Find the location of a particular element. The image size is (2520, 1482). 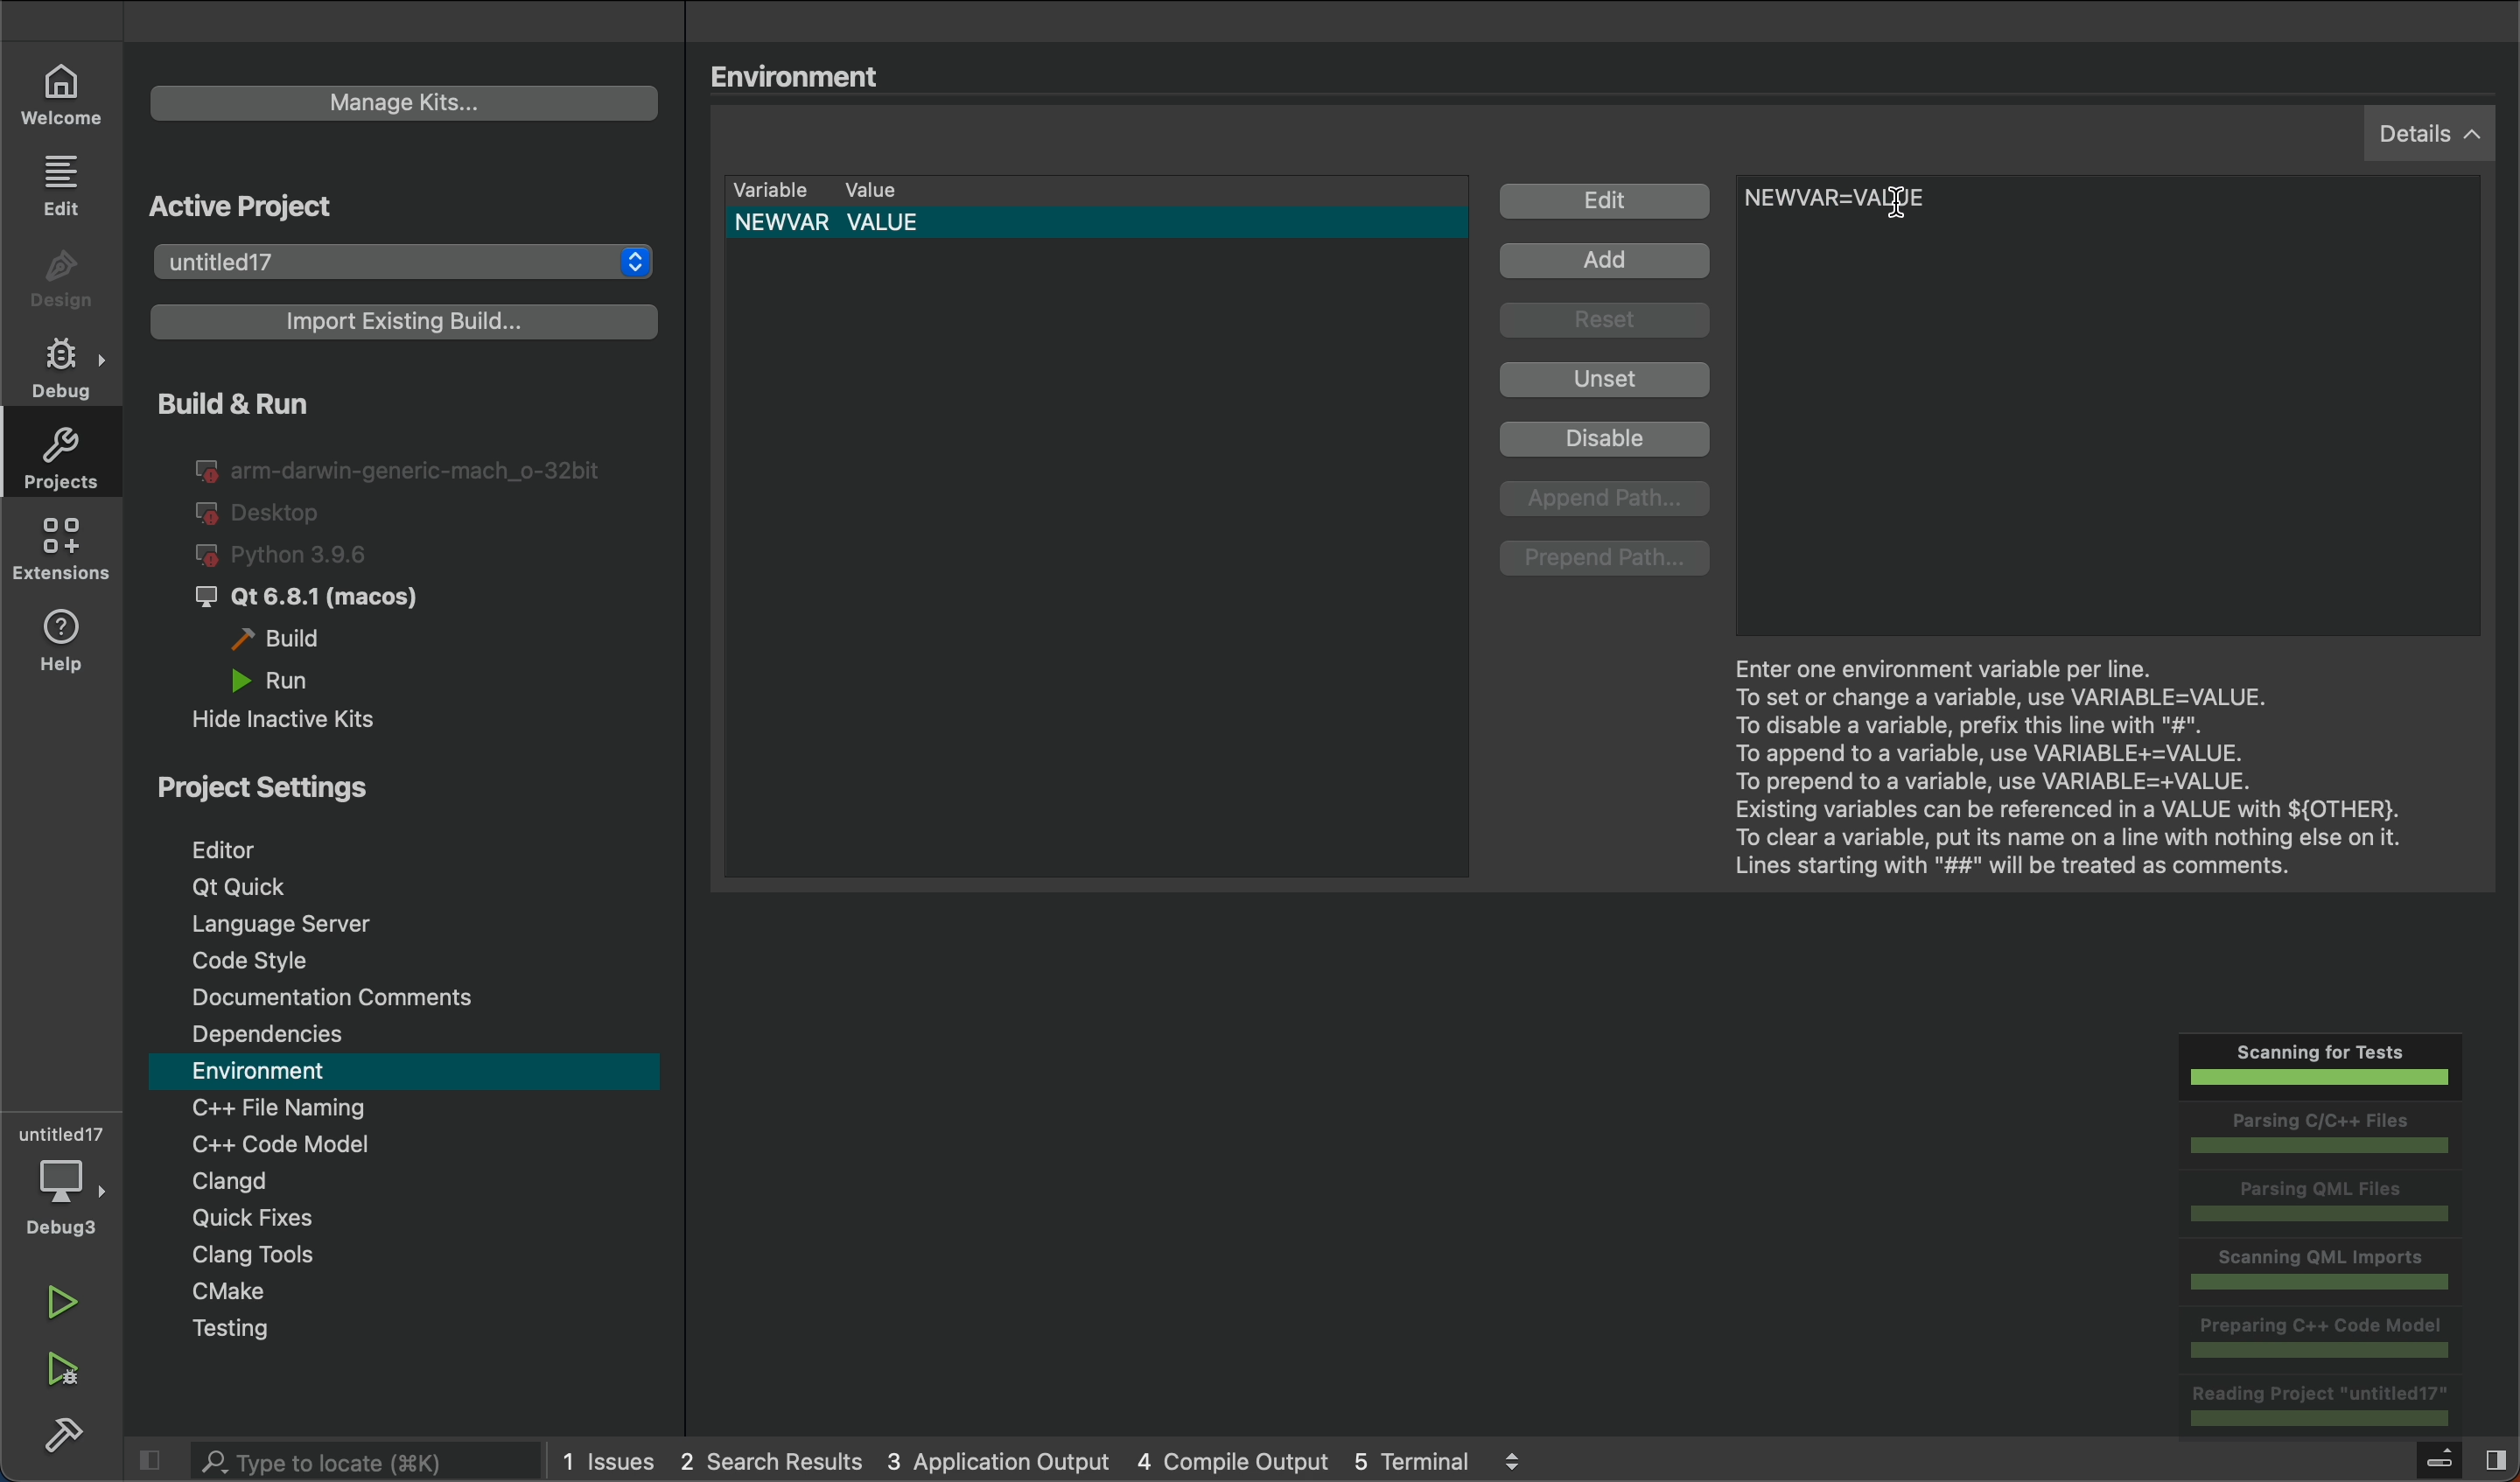

hide inactive kits is located at coordinates (305, 717).